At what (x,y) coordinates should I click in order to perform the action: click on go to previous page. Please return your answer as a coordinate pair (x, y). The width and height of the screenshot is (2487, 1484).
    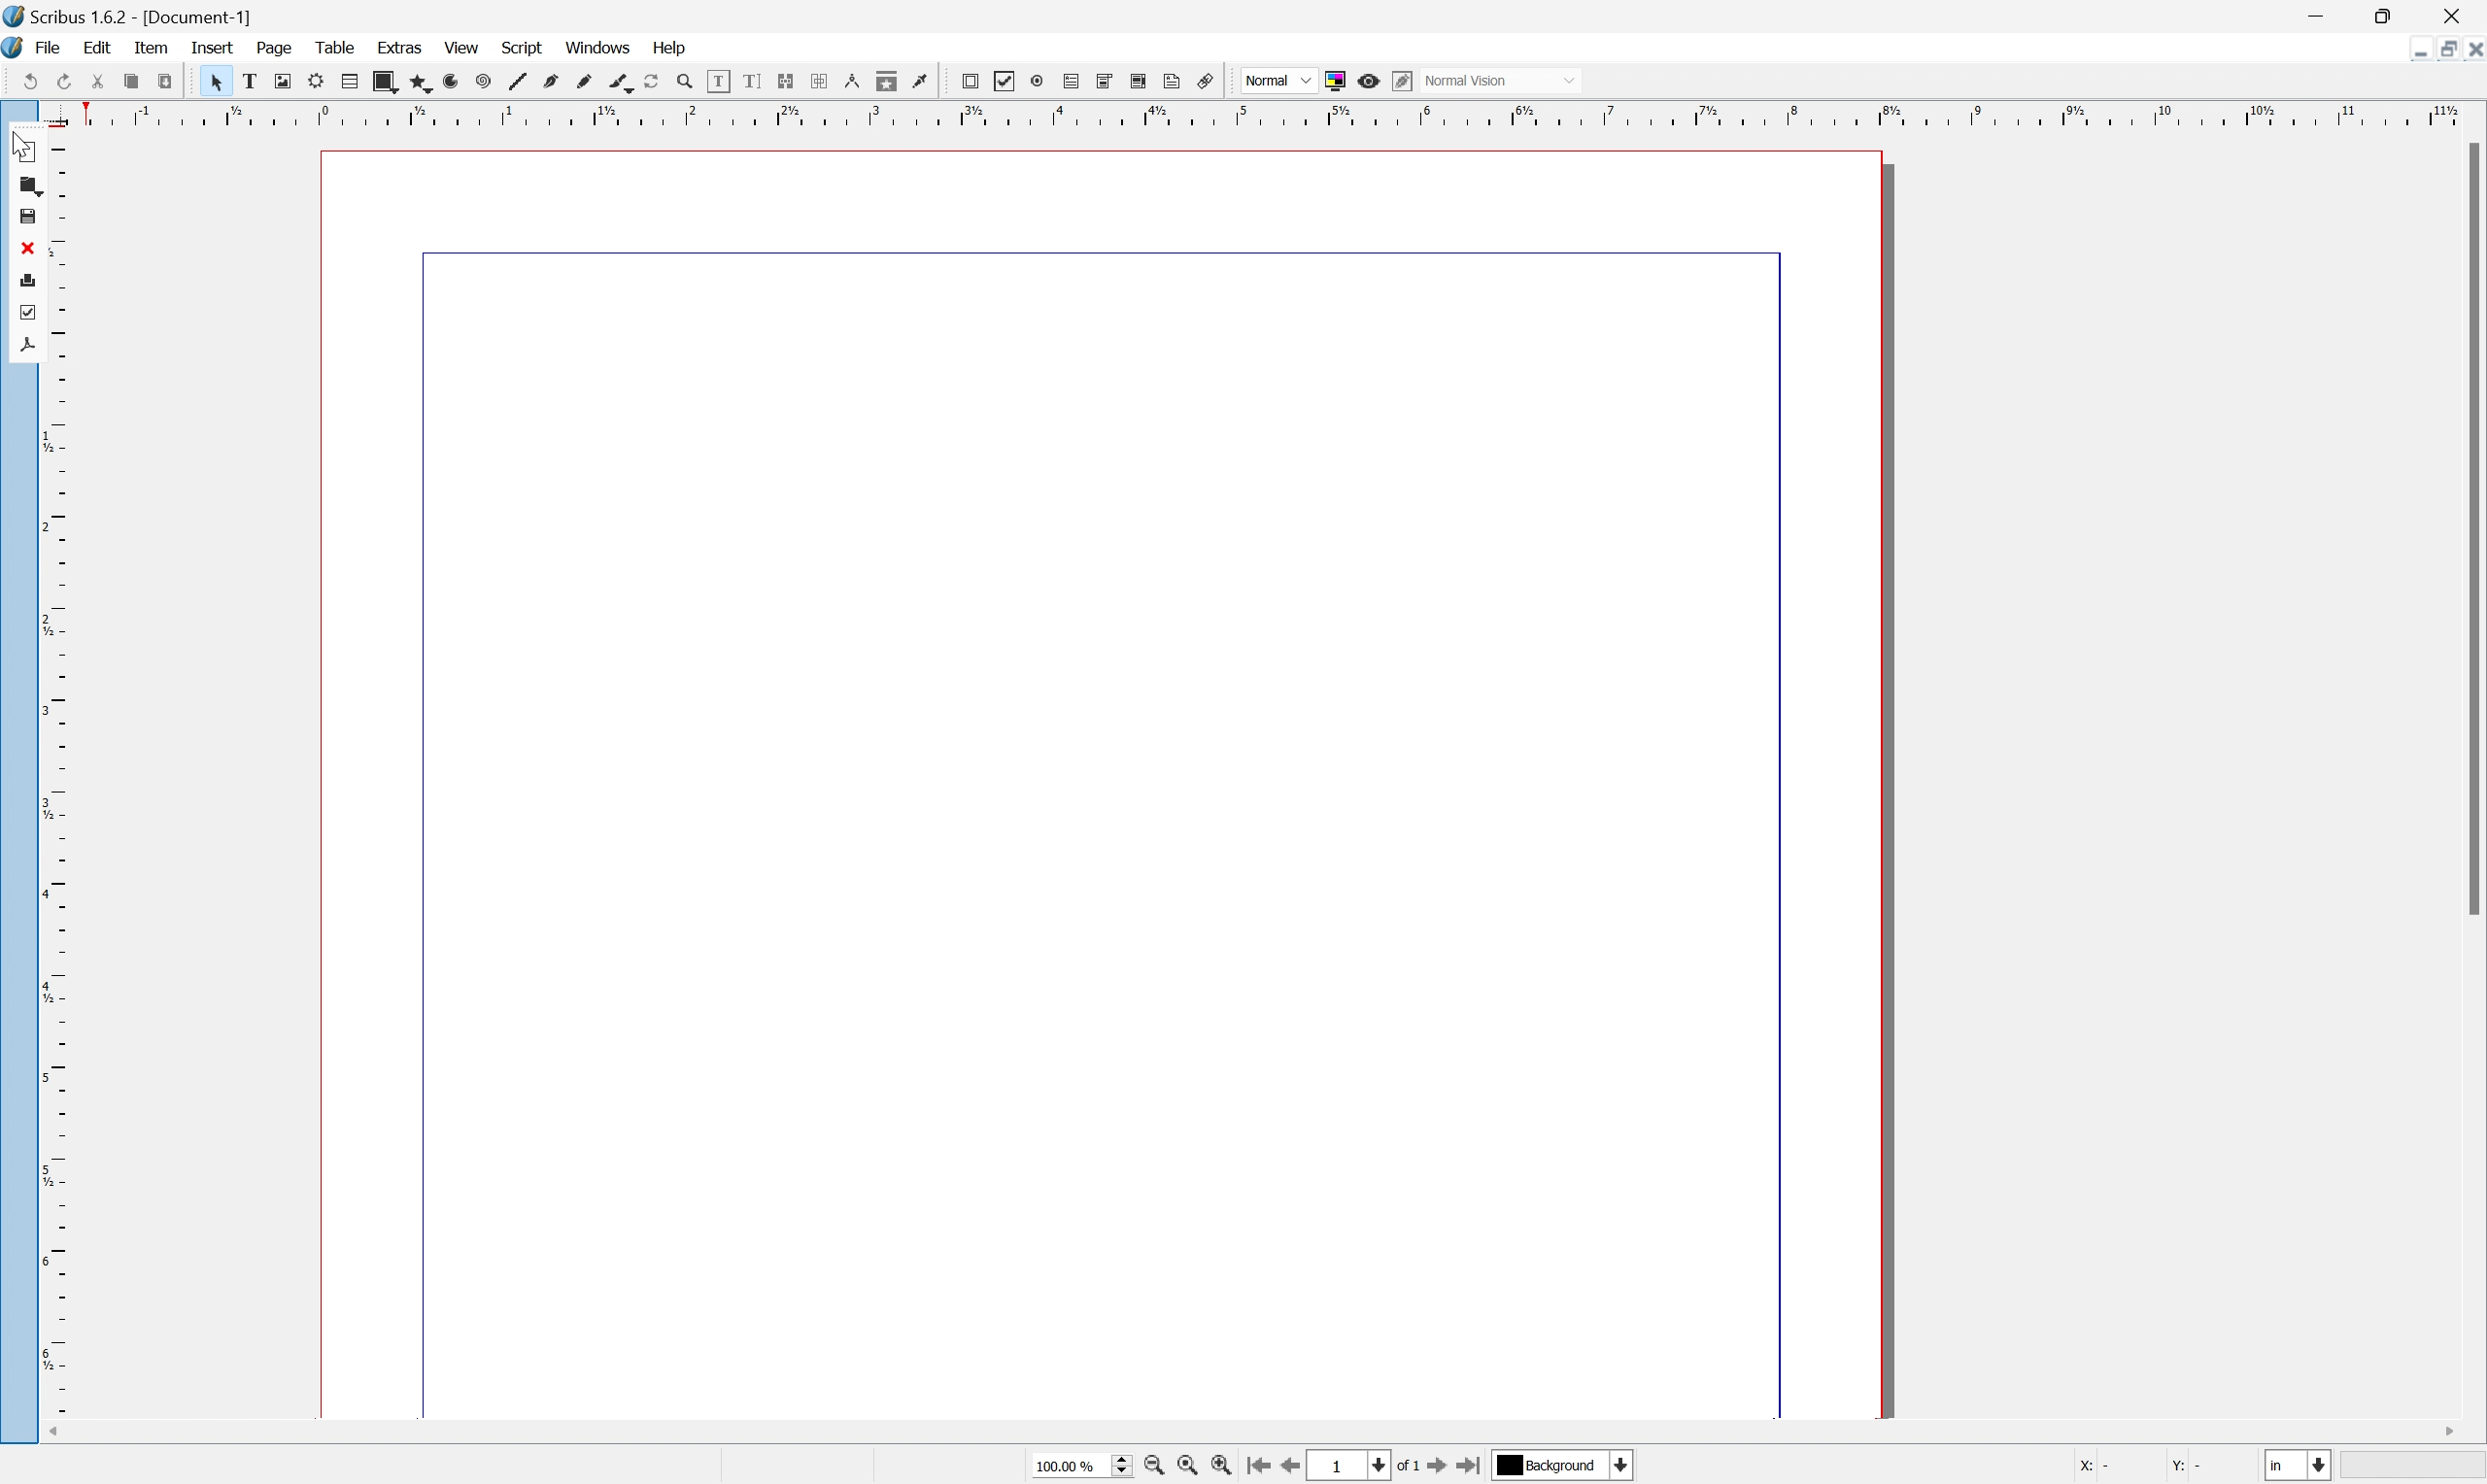
    Looking at the image, I should click on (1286, 1468).